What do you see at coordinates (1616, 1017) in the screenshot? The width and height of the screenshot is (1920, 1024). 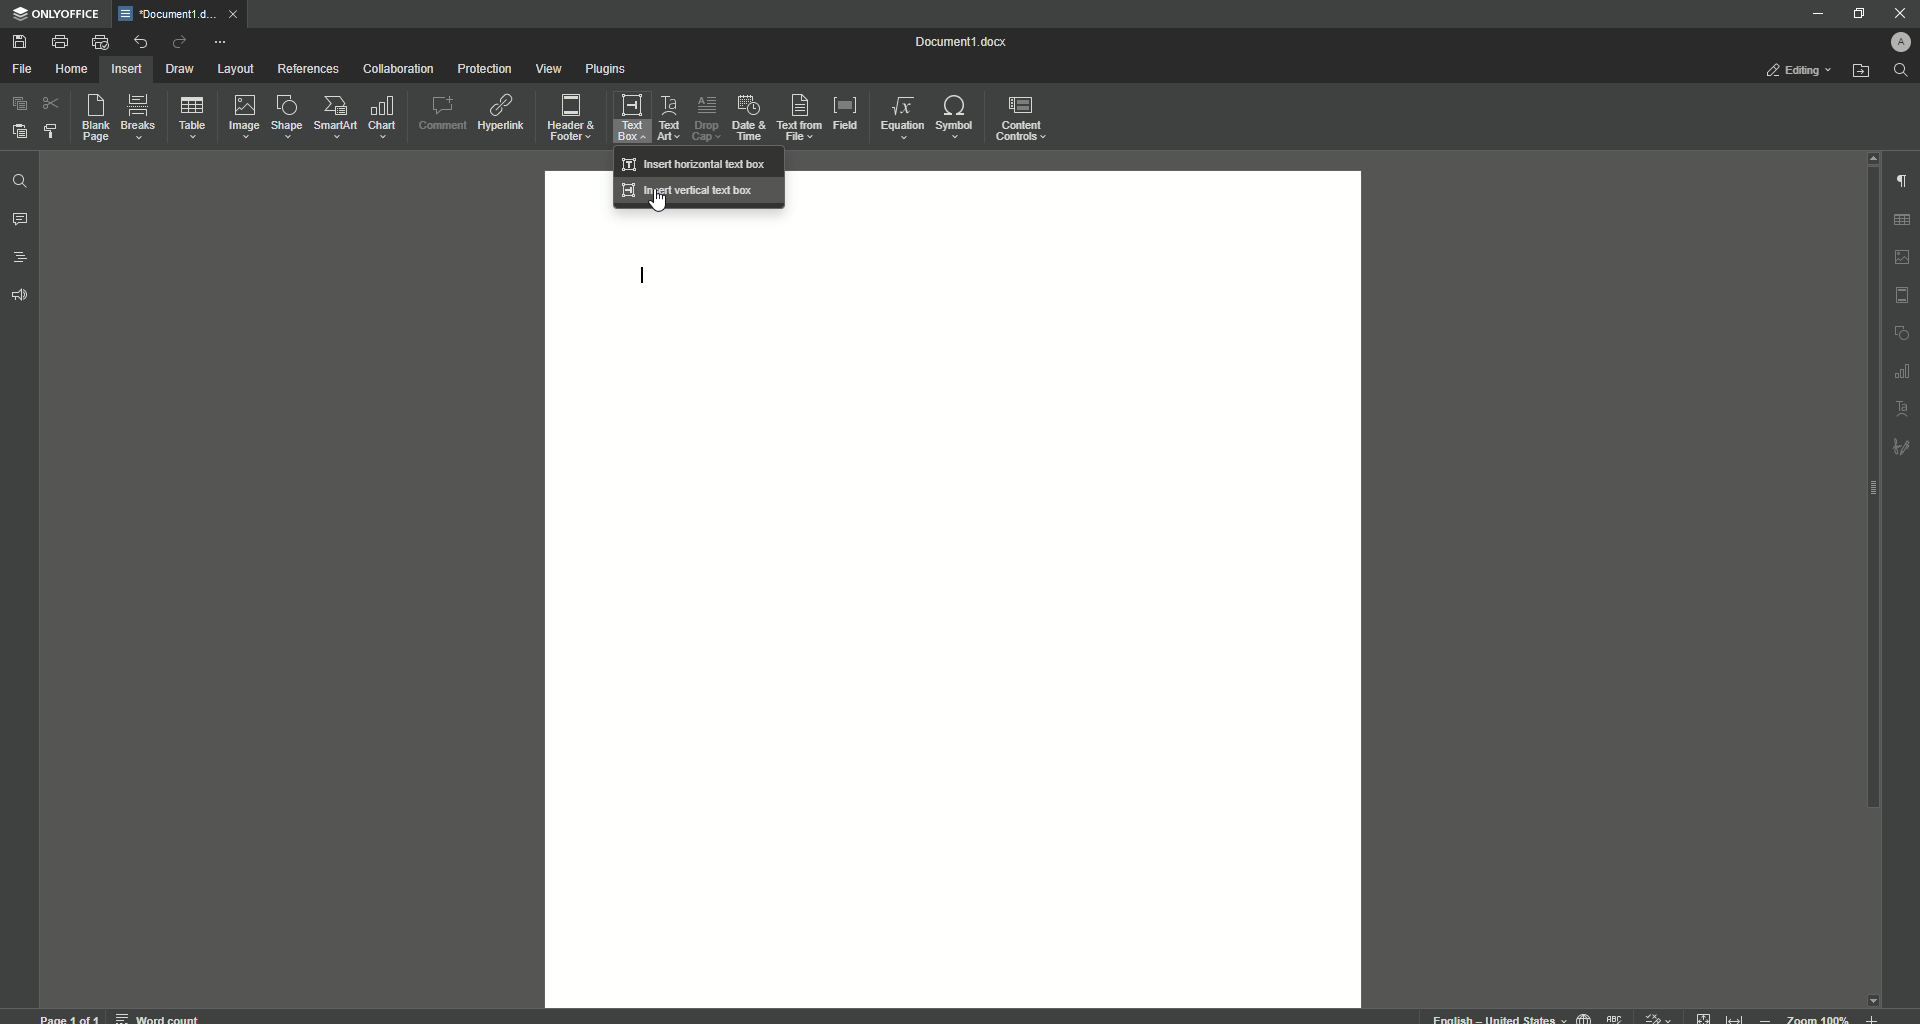 I see `spell checking` at bounding box center [1616, 1017].